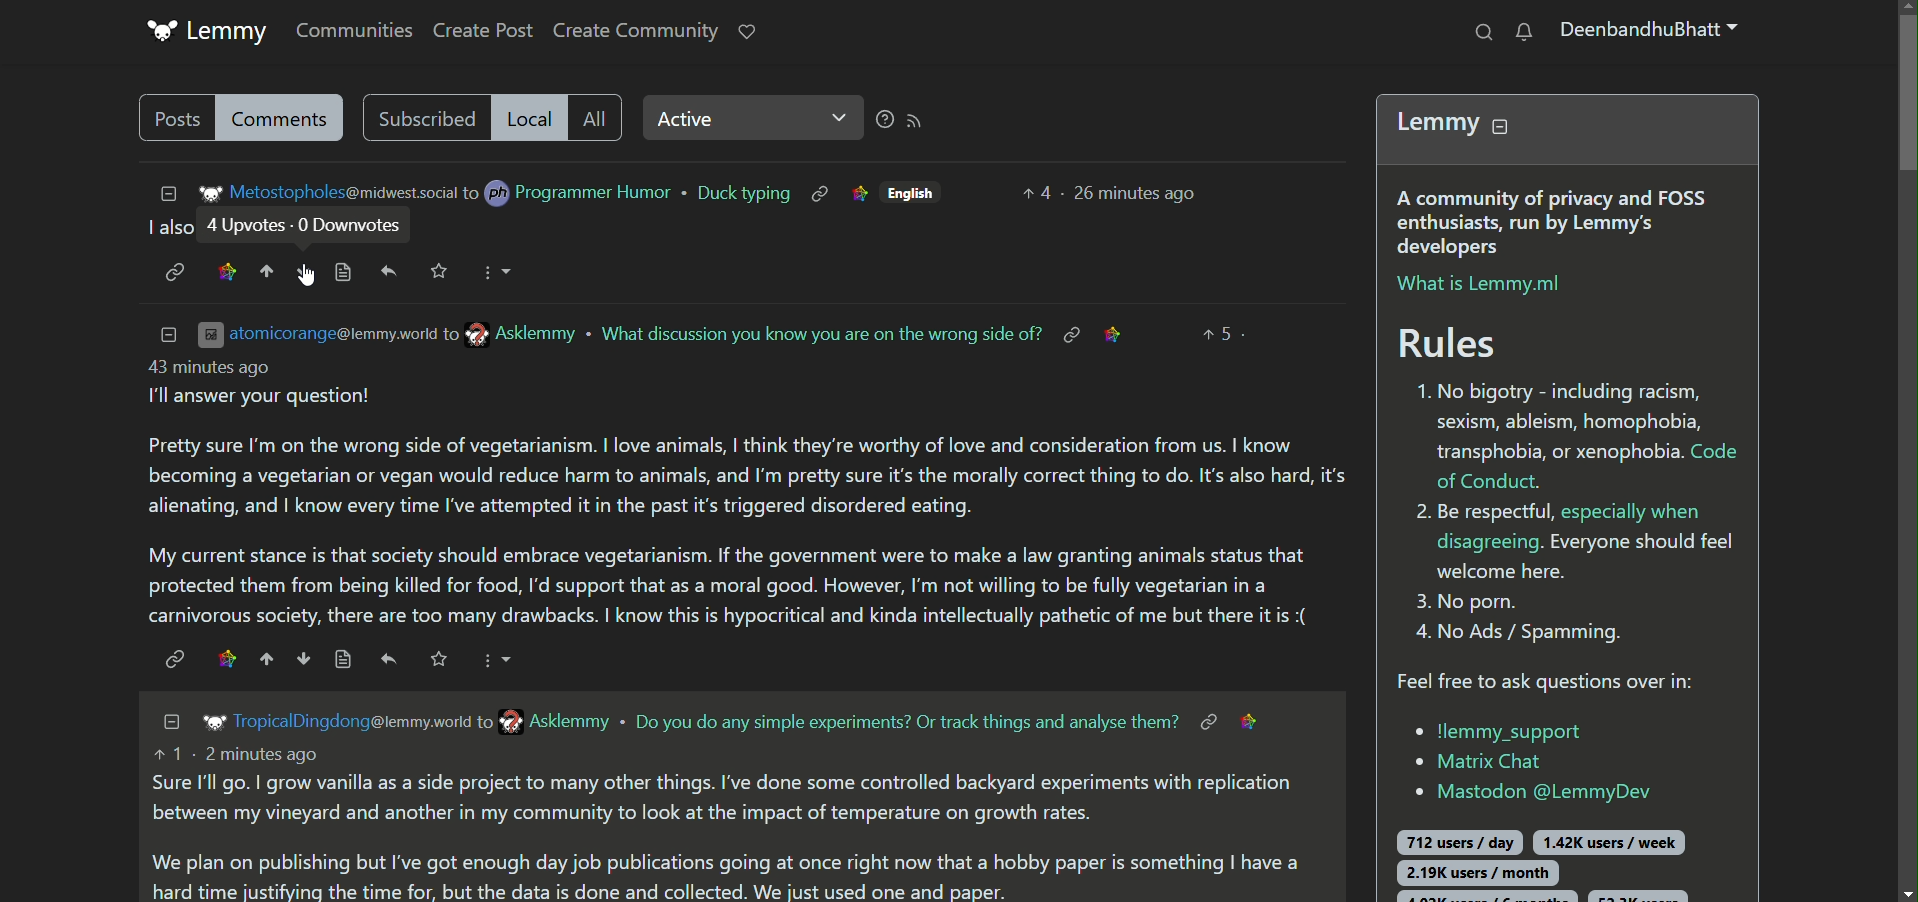 This screenshot has height=902, width=1918. What do you see at coordinates (1138, 189) in the screenshot?
I see `update time` at bounding box center [1138, 189].